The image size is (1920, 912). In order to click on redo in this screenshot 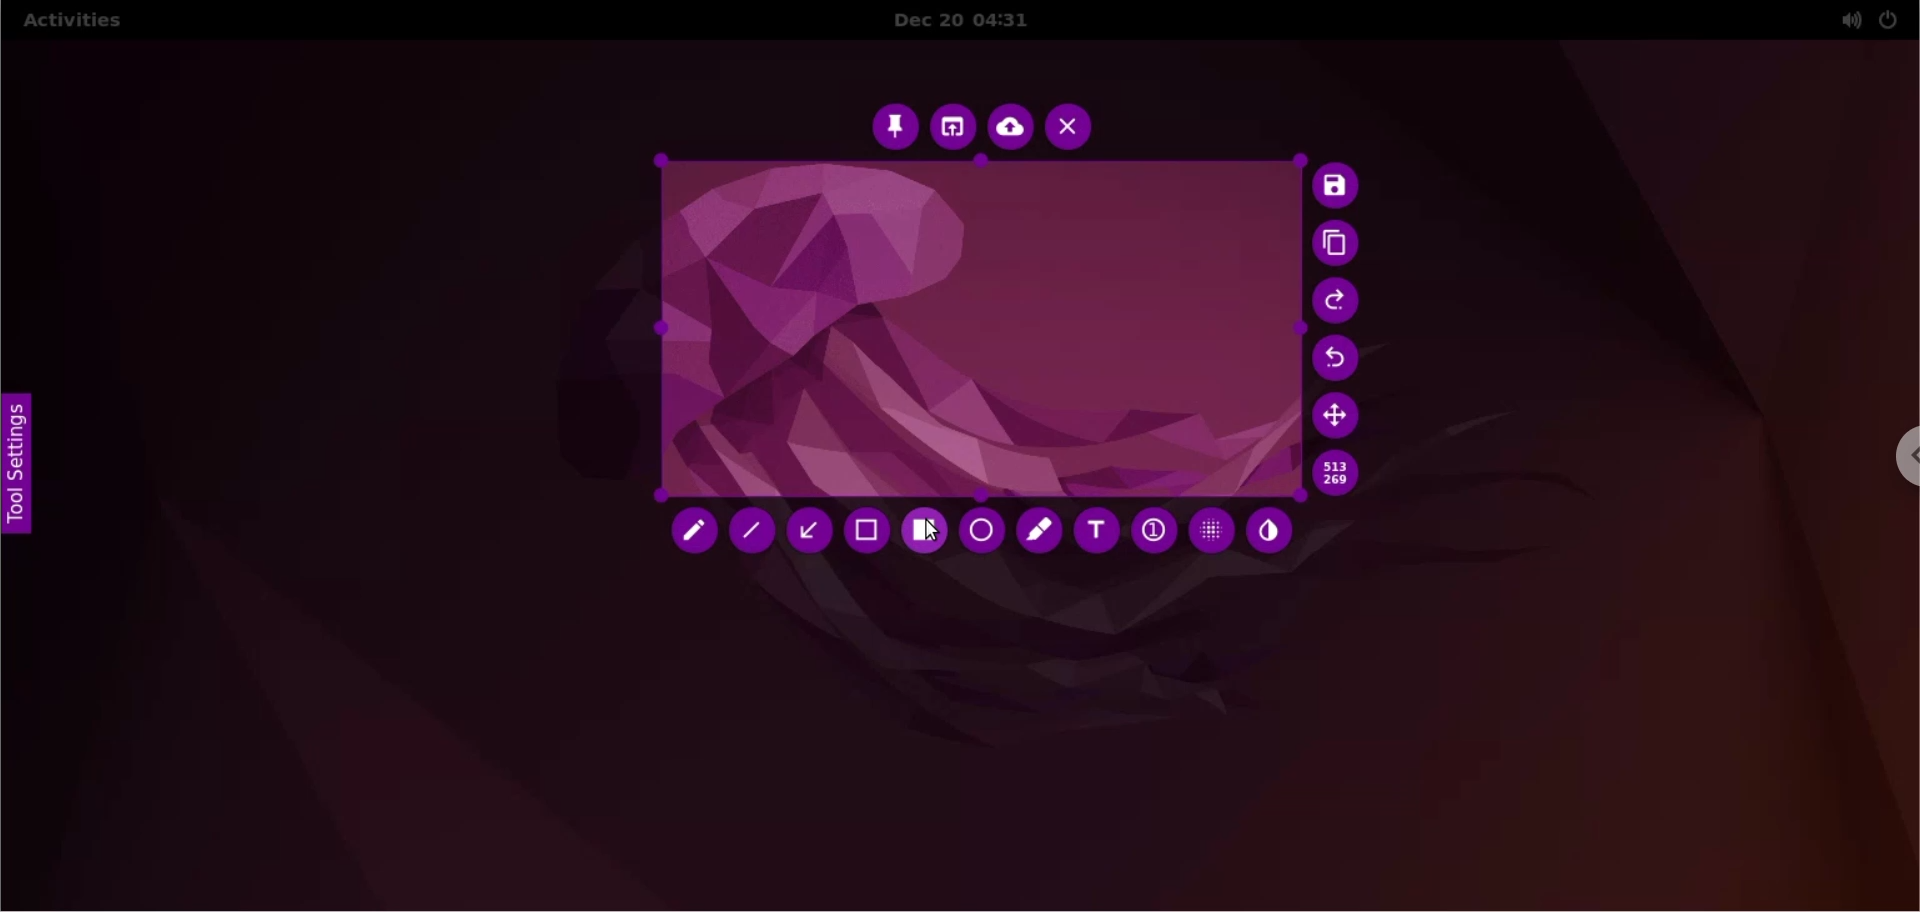, I will do `click(1336, 302)`.